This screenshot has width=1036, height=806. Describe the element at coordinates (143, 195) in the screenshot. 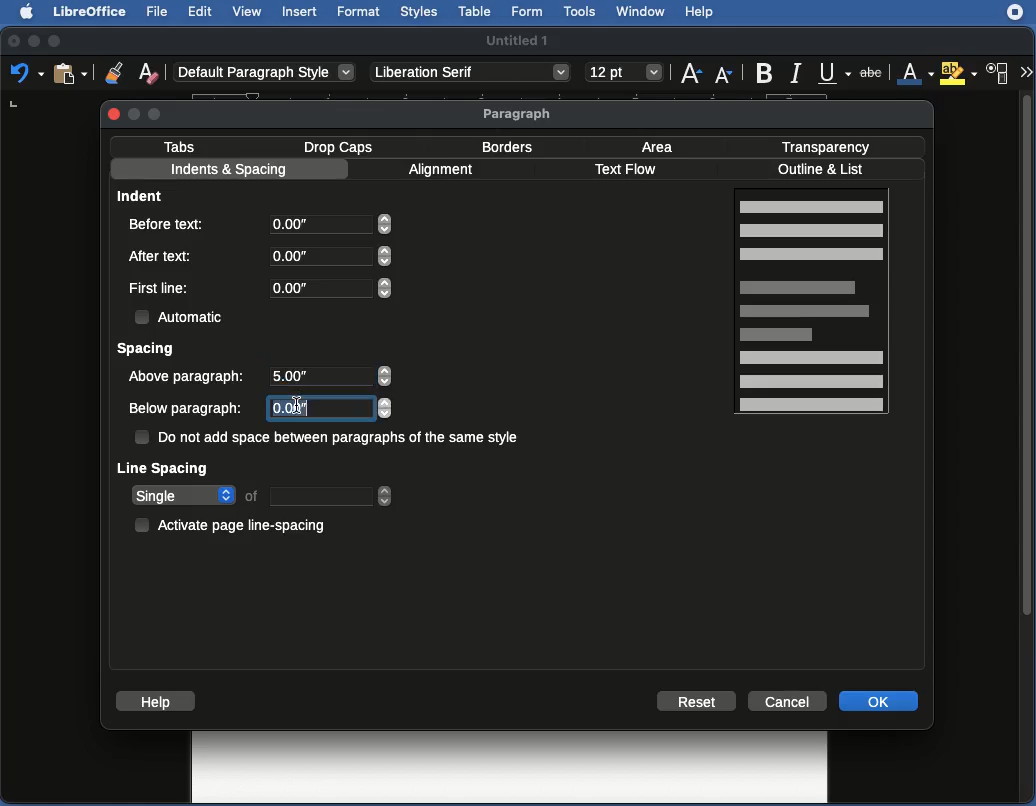

I see `Indent` at that location.